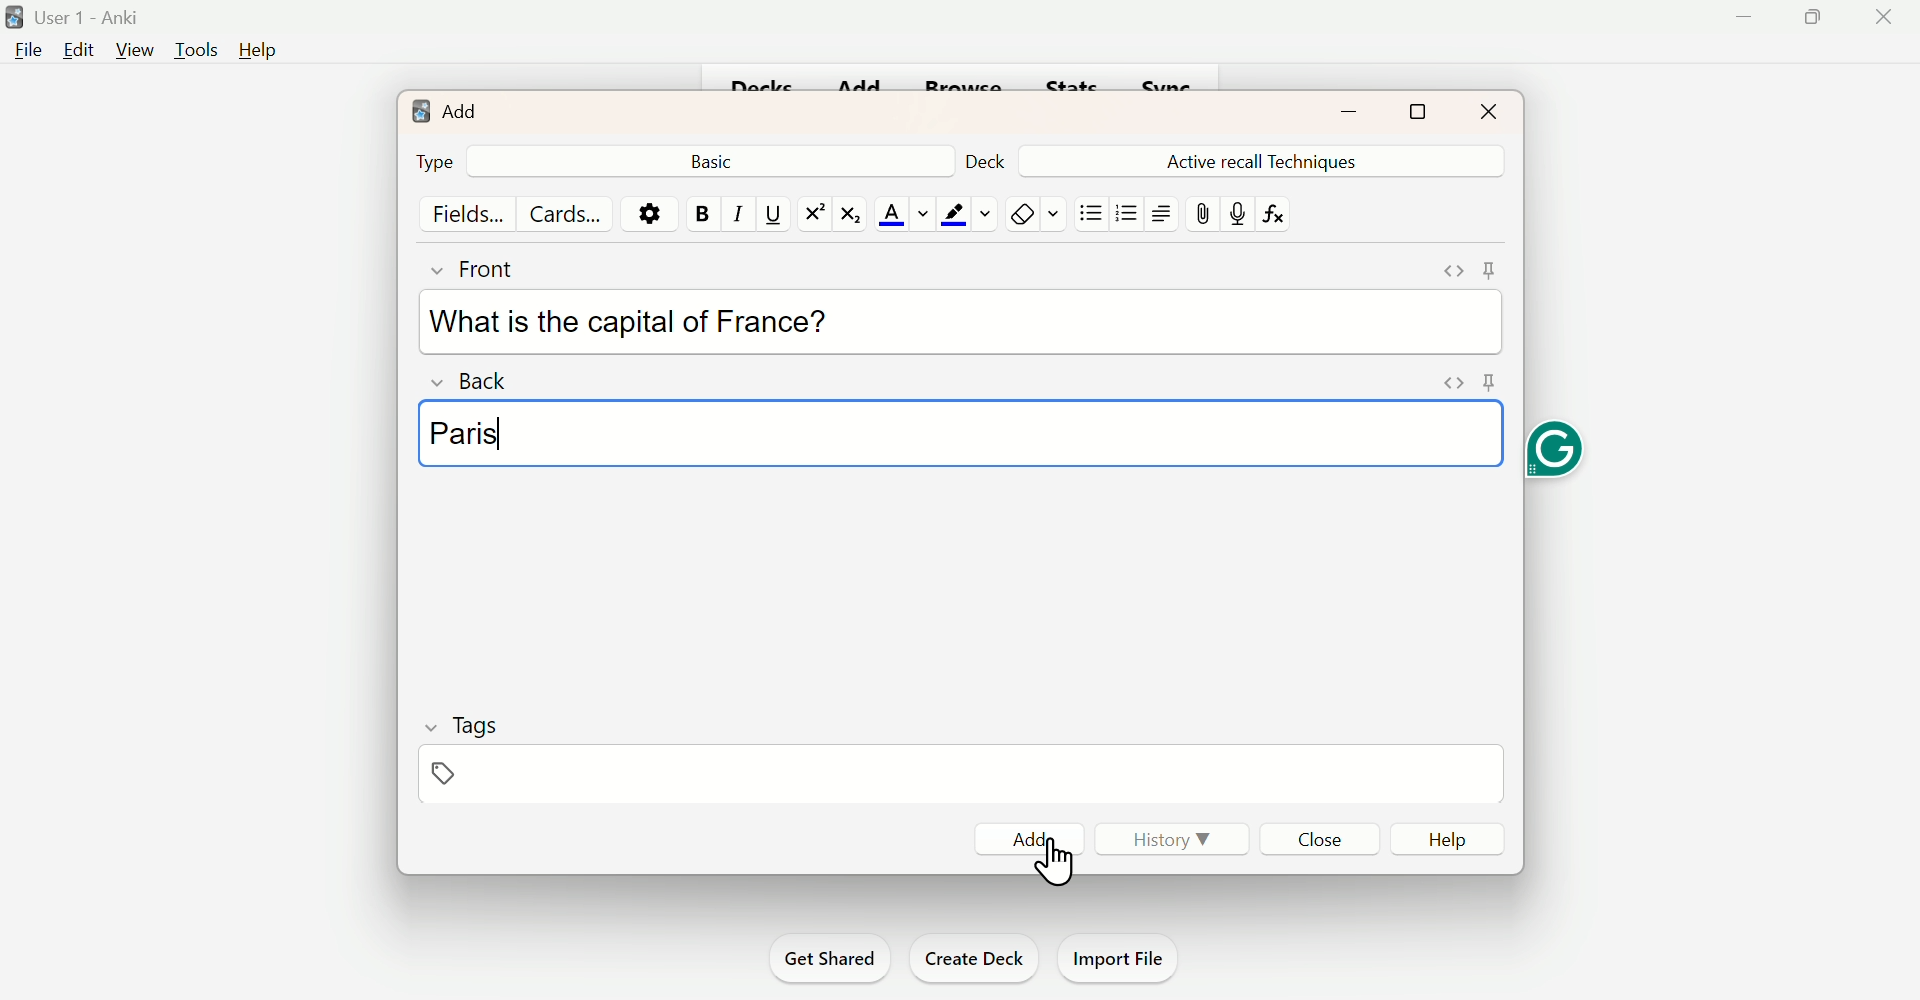 Image resolution: width=1920 pixels, height=1000 pixels. What do you see at coordinates (1882, 17) in the screenshot?
I see `Close` at bounding box center [1882, 17].